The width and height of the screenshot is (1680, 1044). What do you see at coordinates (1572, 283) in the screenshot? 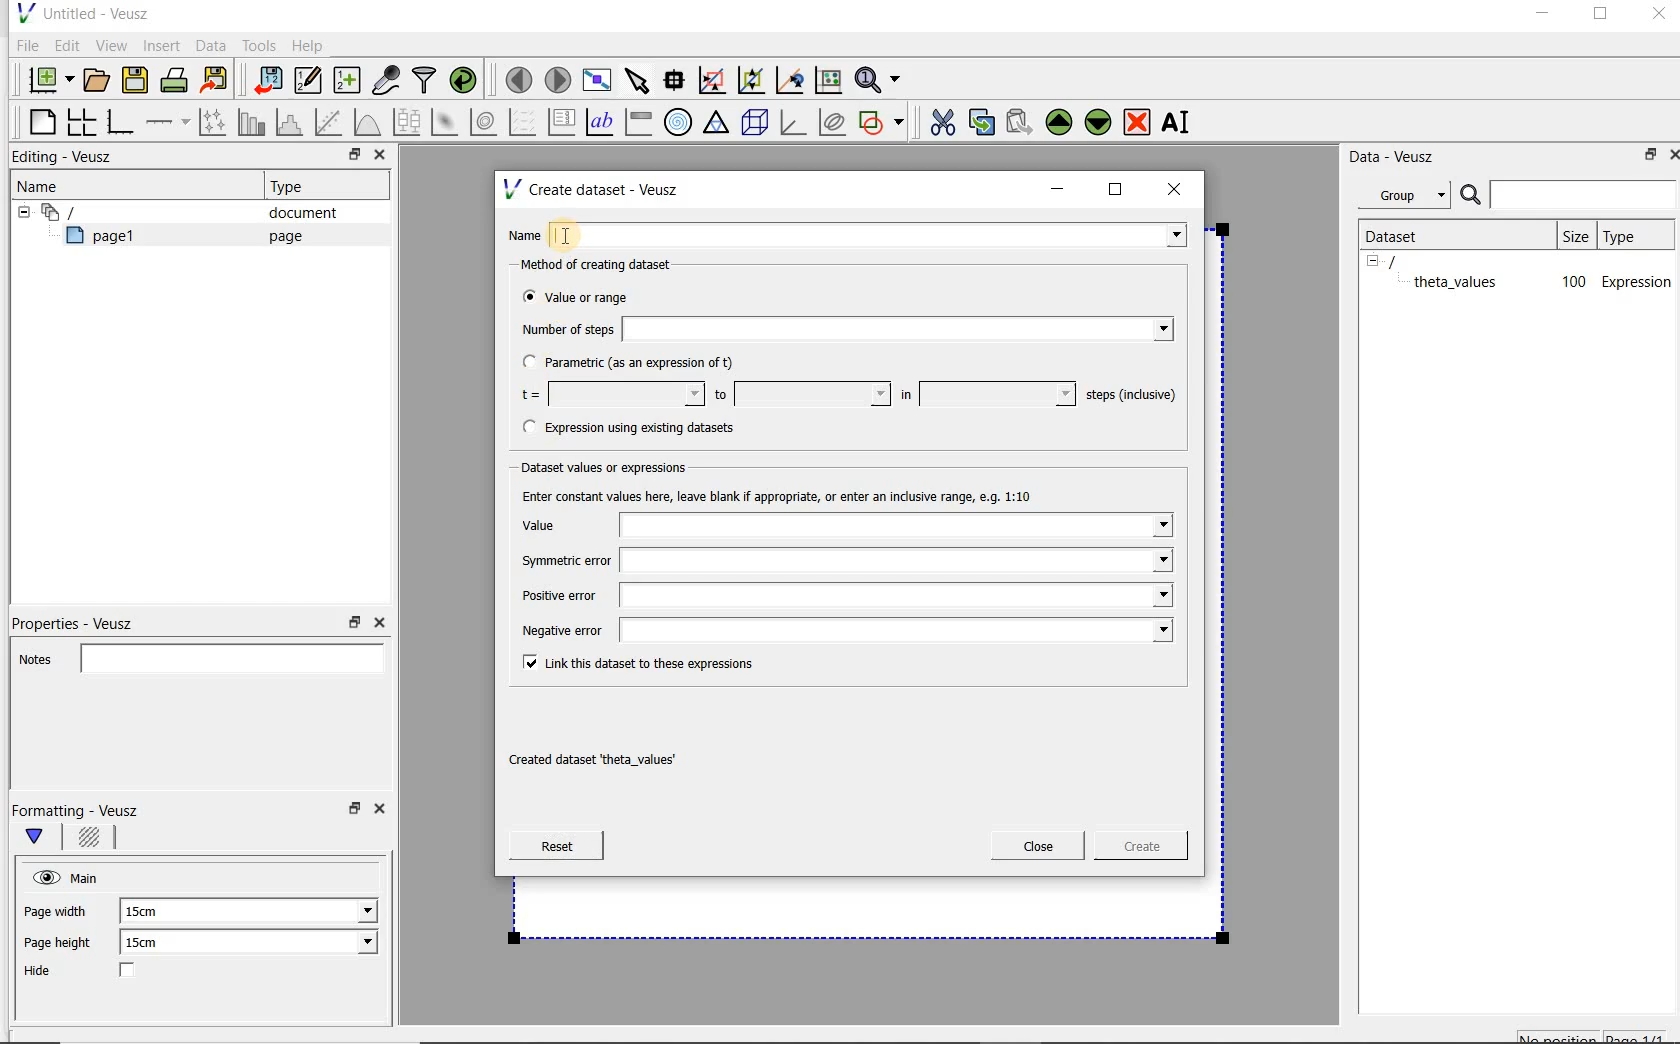
I see `100` at bounding box center [1572, 283].